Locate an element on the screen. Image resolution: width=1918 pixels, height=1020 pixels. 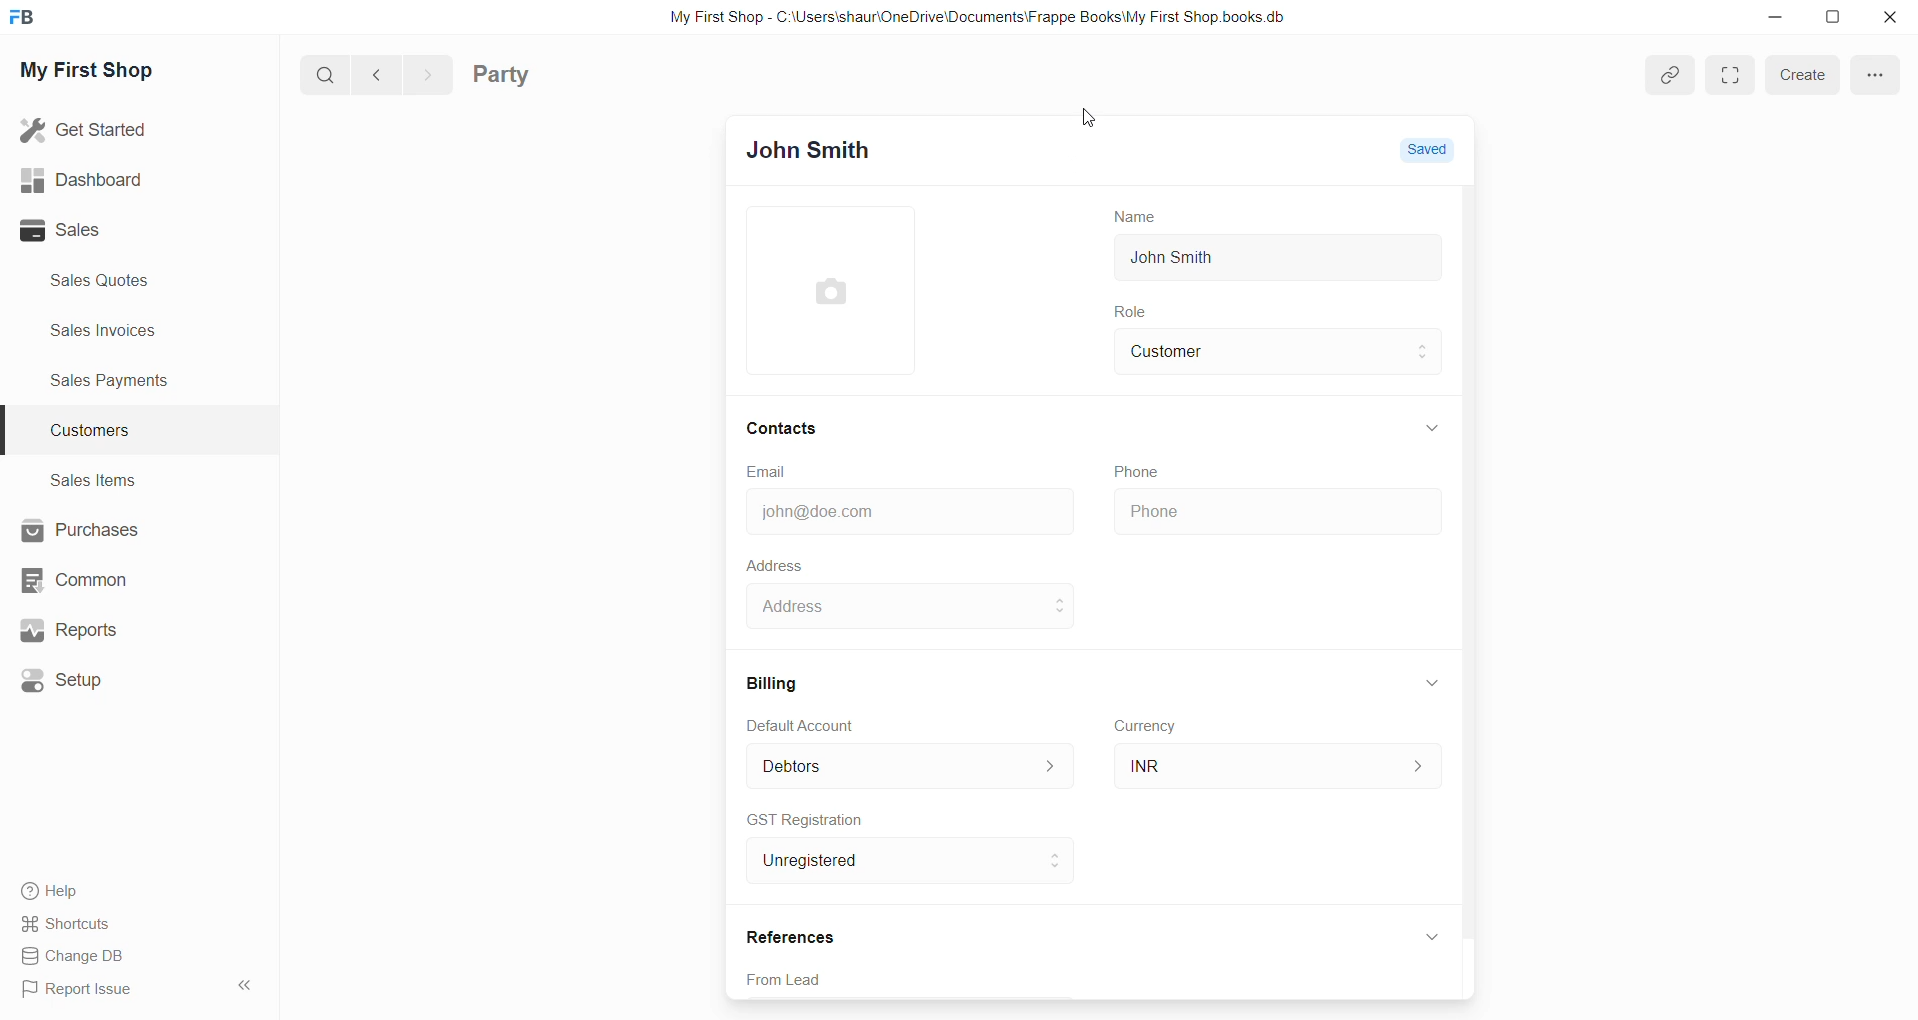
cursor is located at coordinates (1095, 124).